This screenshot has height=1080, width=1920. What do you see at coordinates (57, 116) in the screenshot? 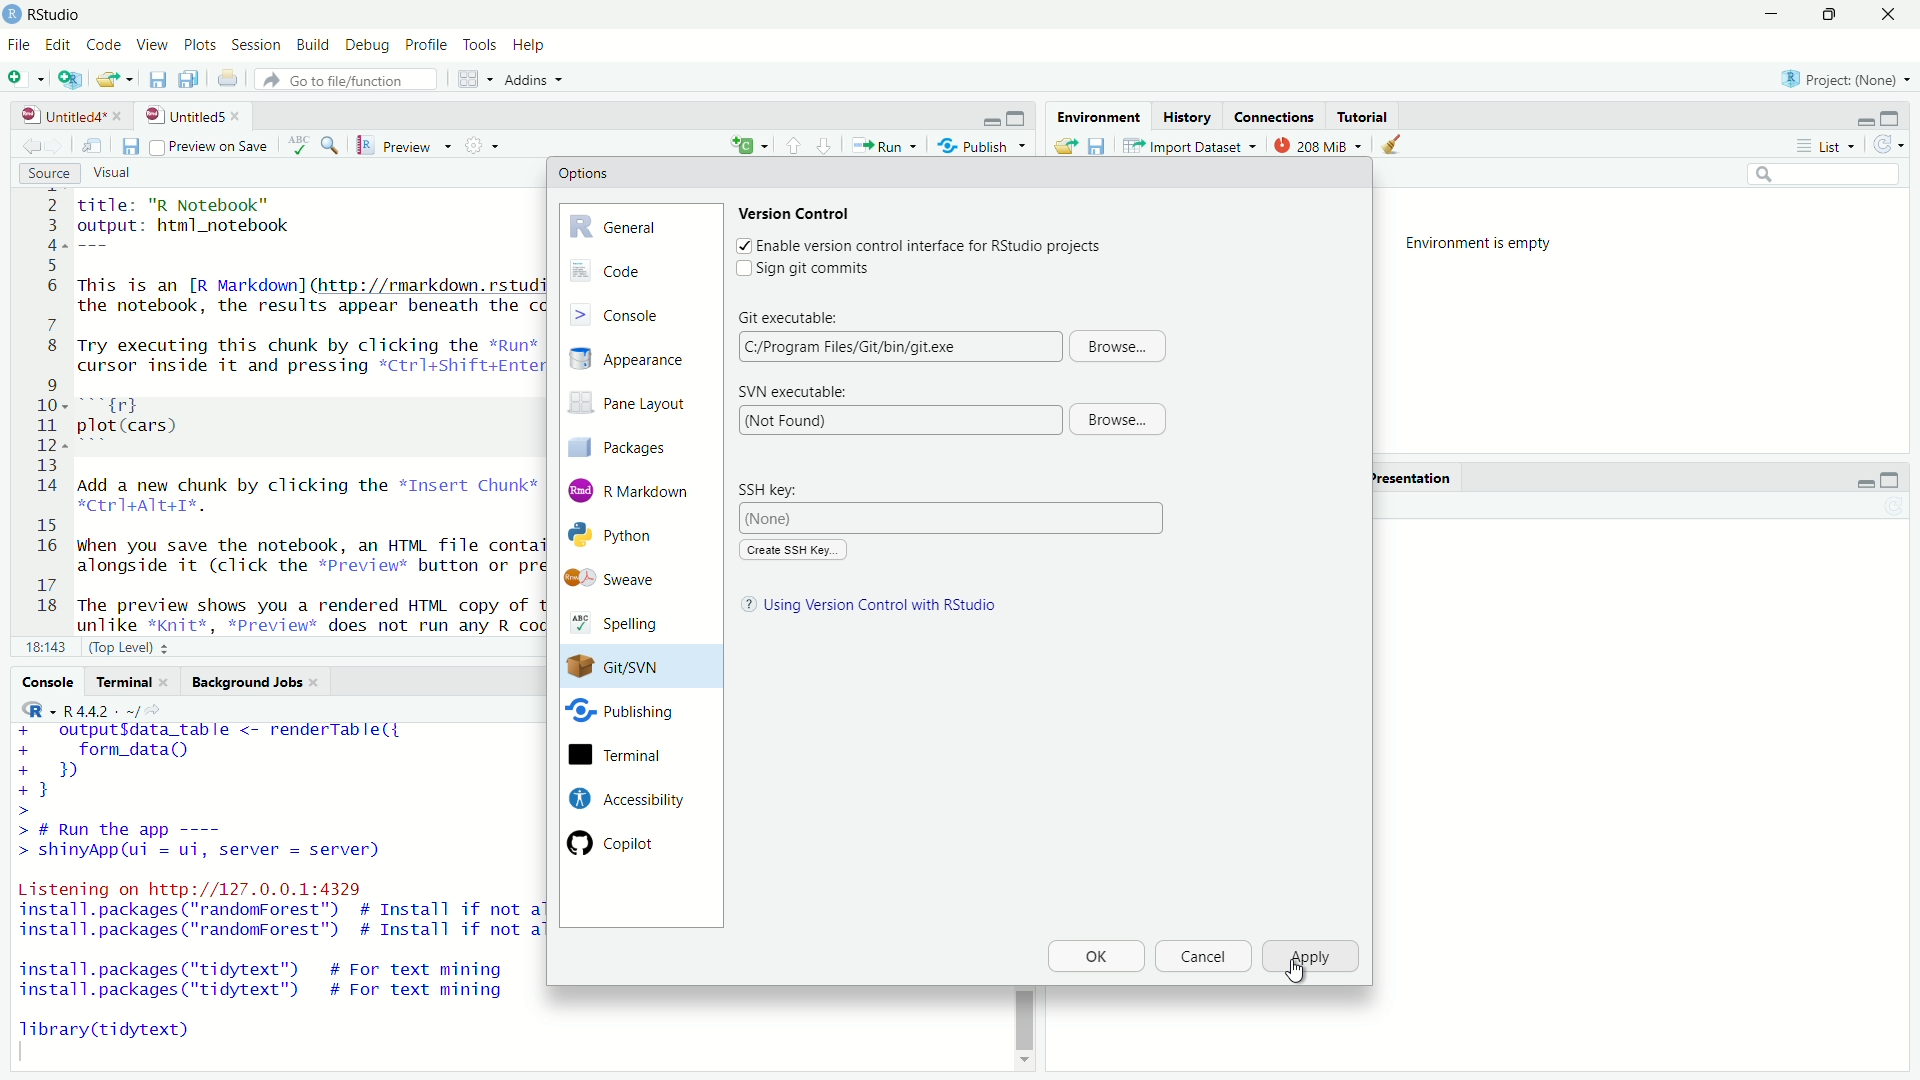
I see `Untitled4` at bounding box center [57, 116].